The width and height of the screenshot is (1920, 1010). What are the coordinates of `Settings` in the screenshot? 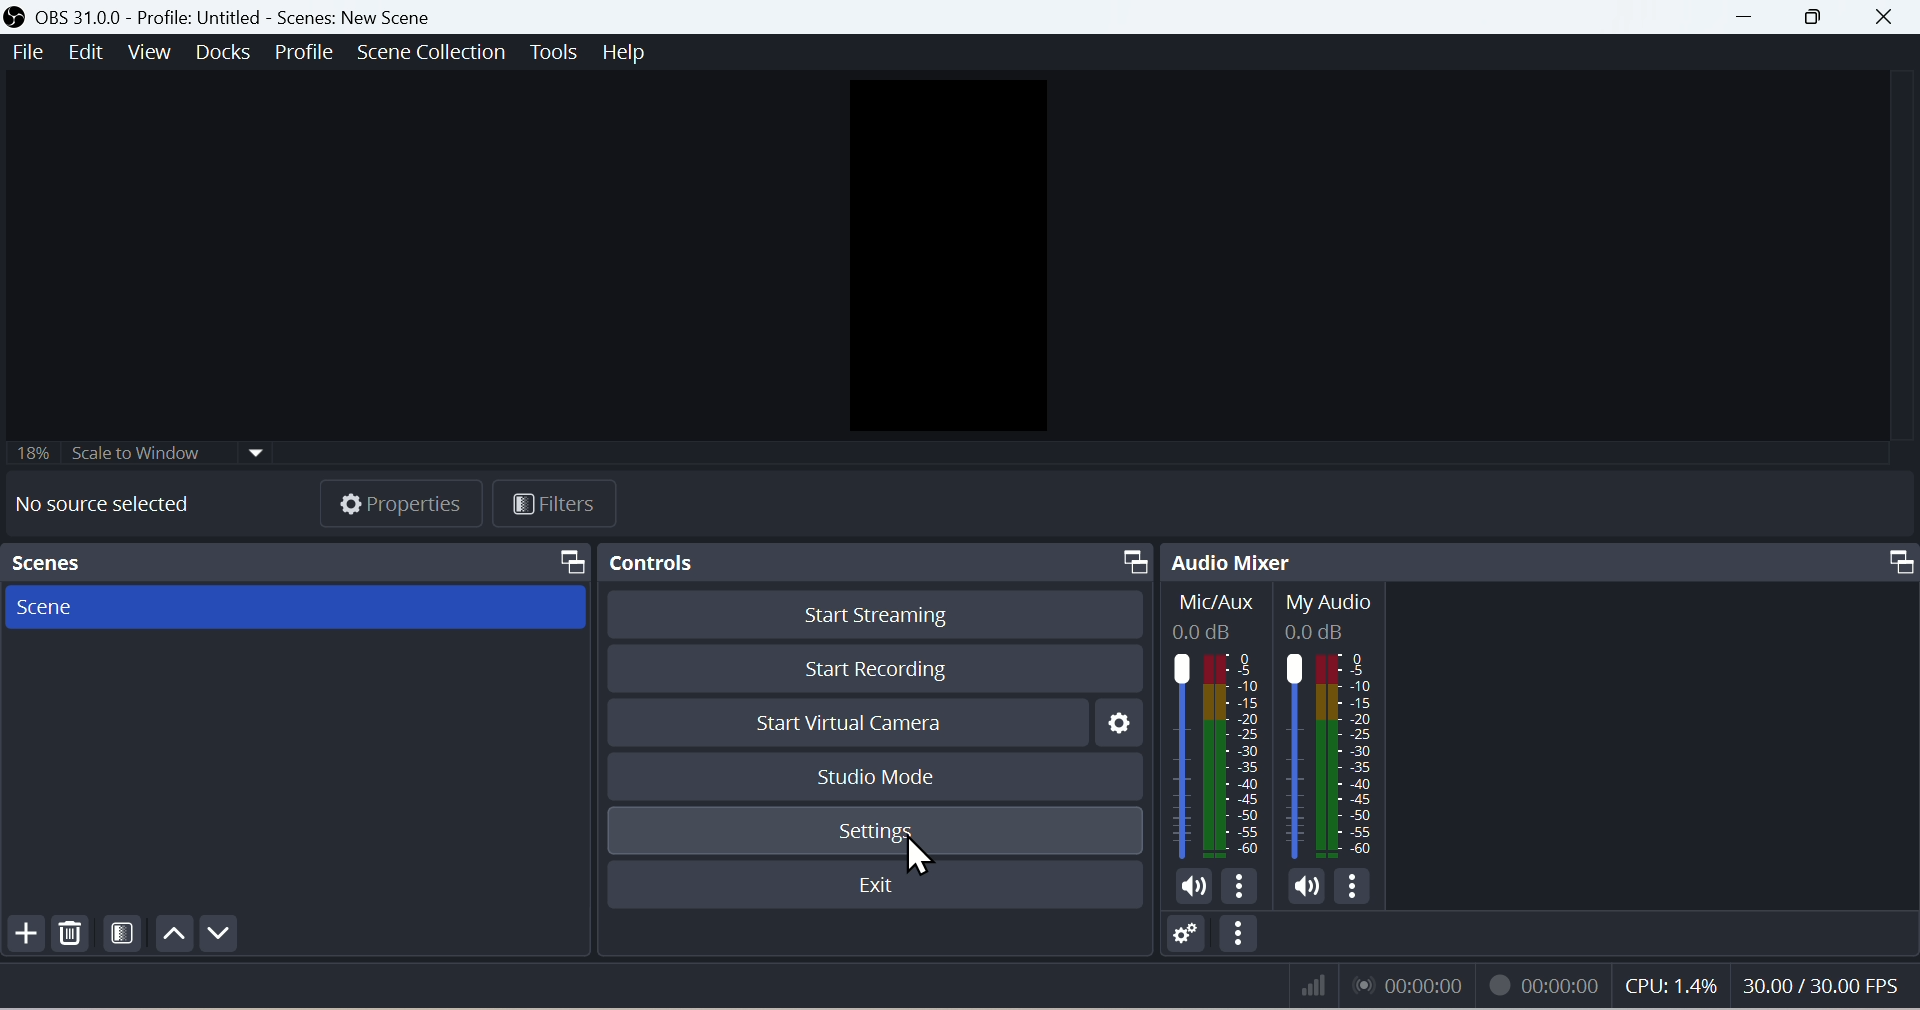 It's located at (1114, 722).